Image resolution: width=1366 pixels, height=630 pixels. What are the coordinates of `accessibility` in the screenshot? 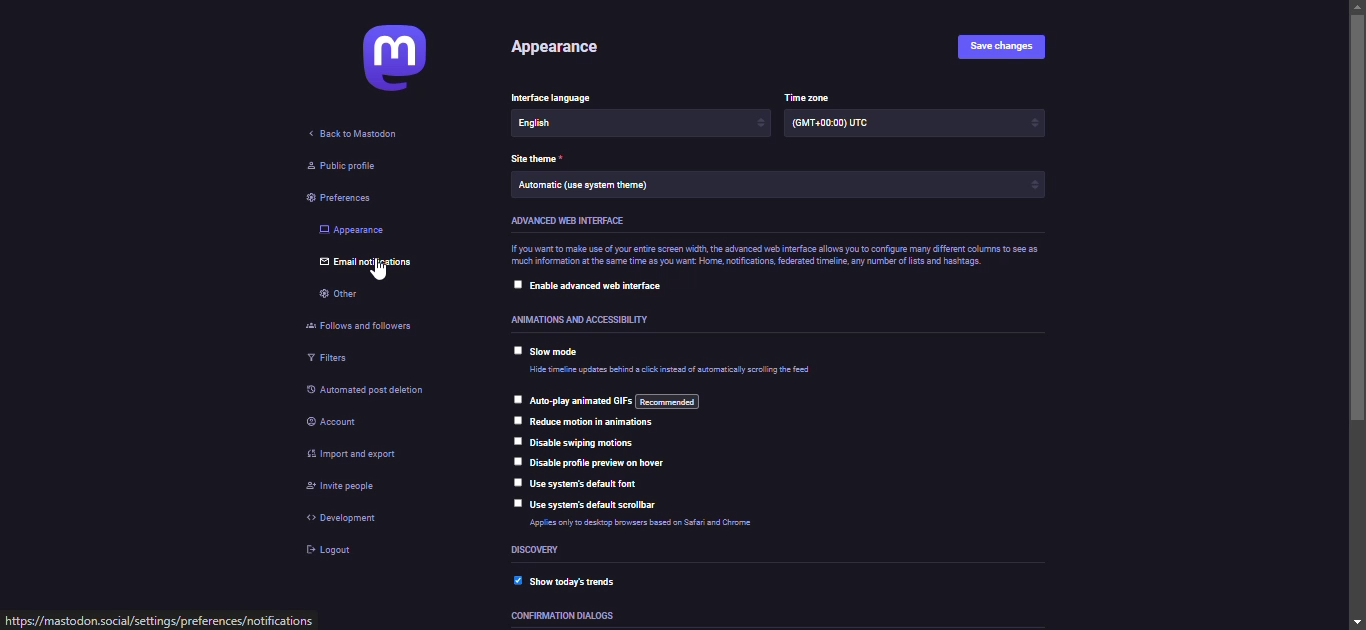 It's located at (590, 320).